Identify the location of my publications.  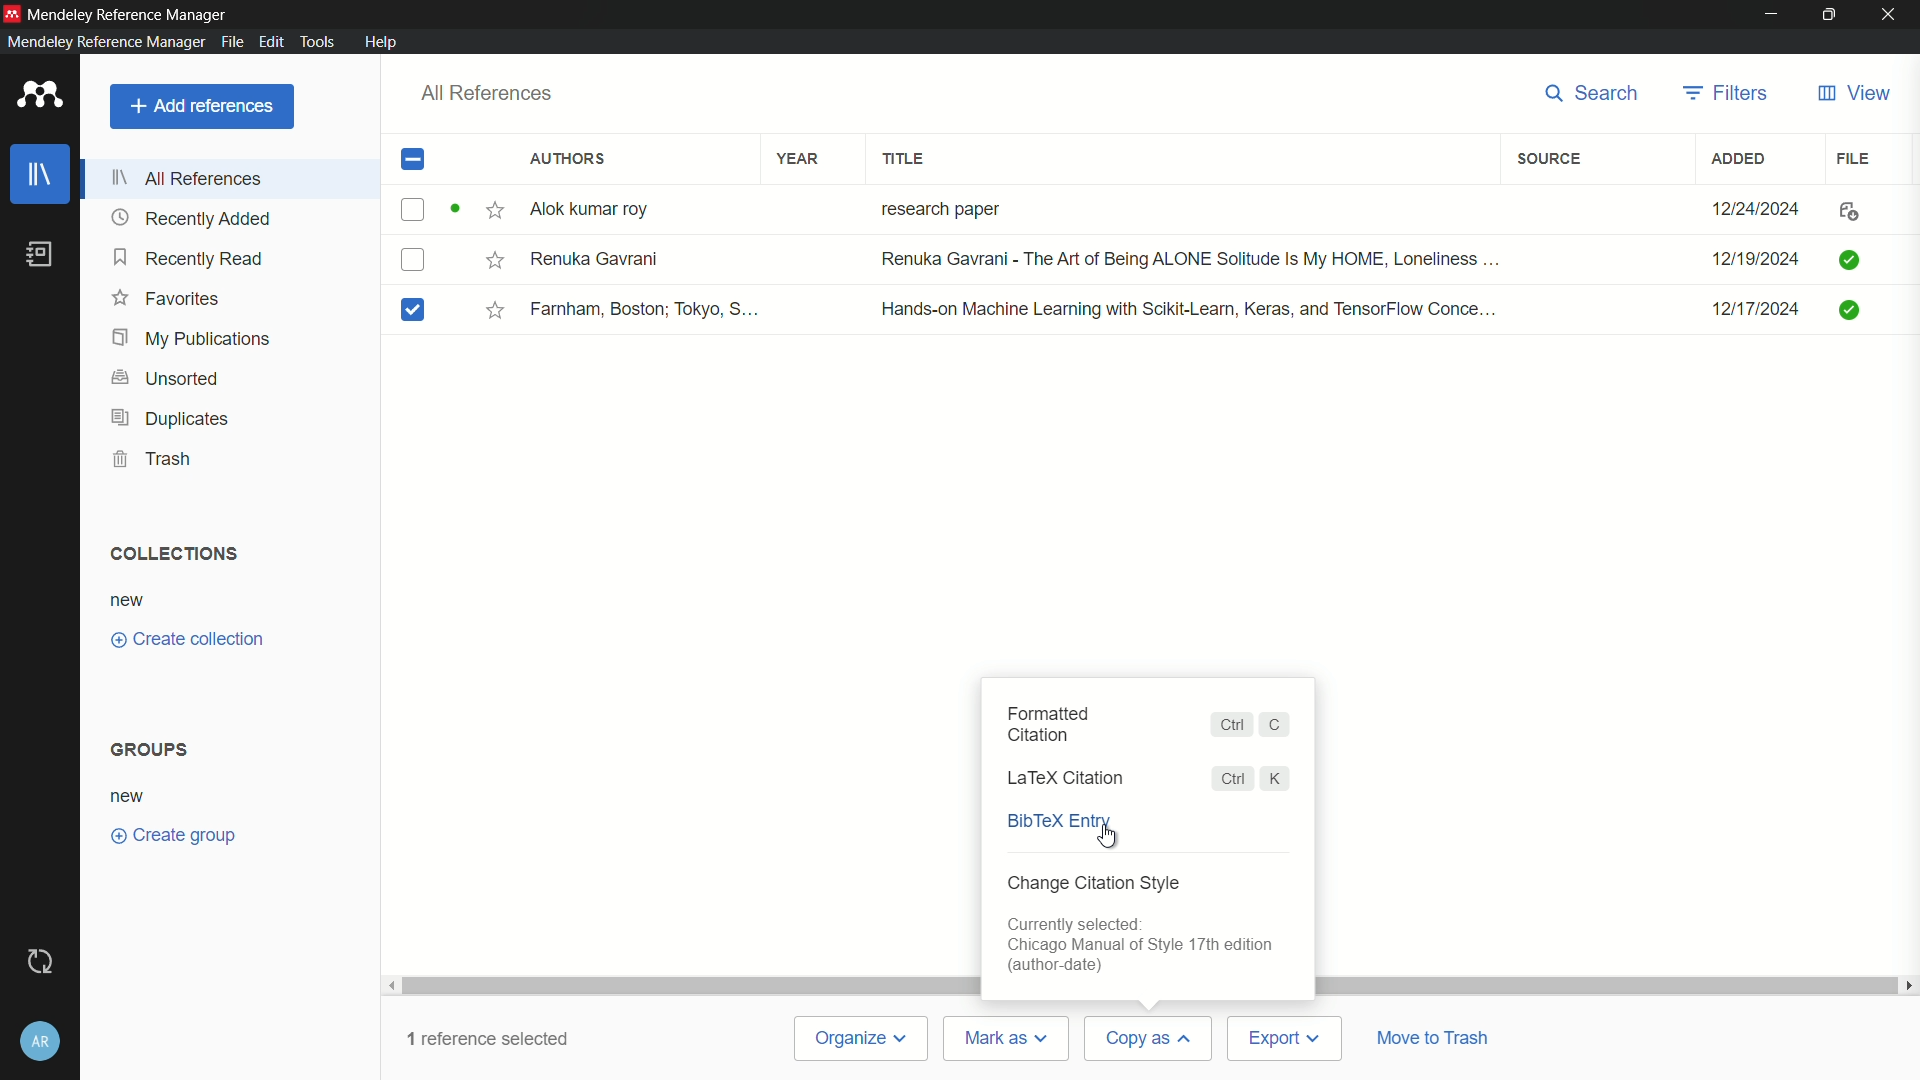
(190, 339).